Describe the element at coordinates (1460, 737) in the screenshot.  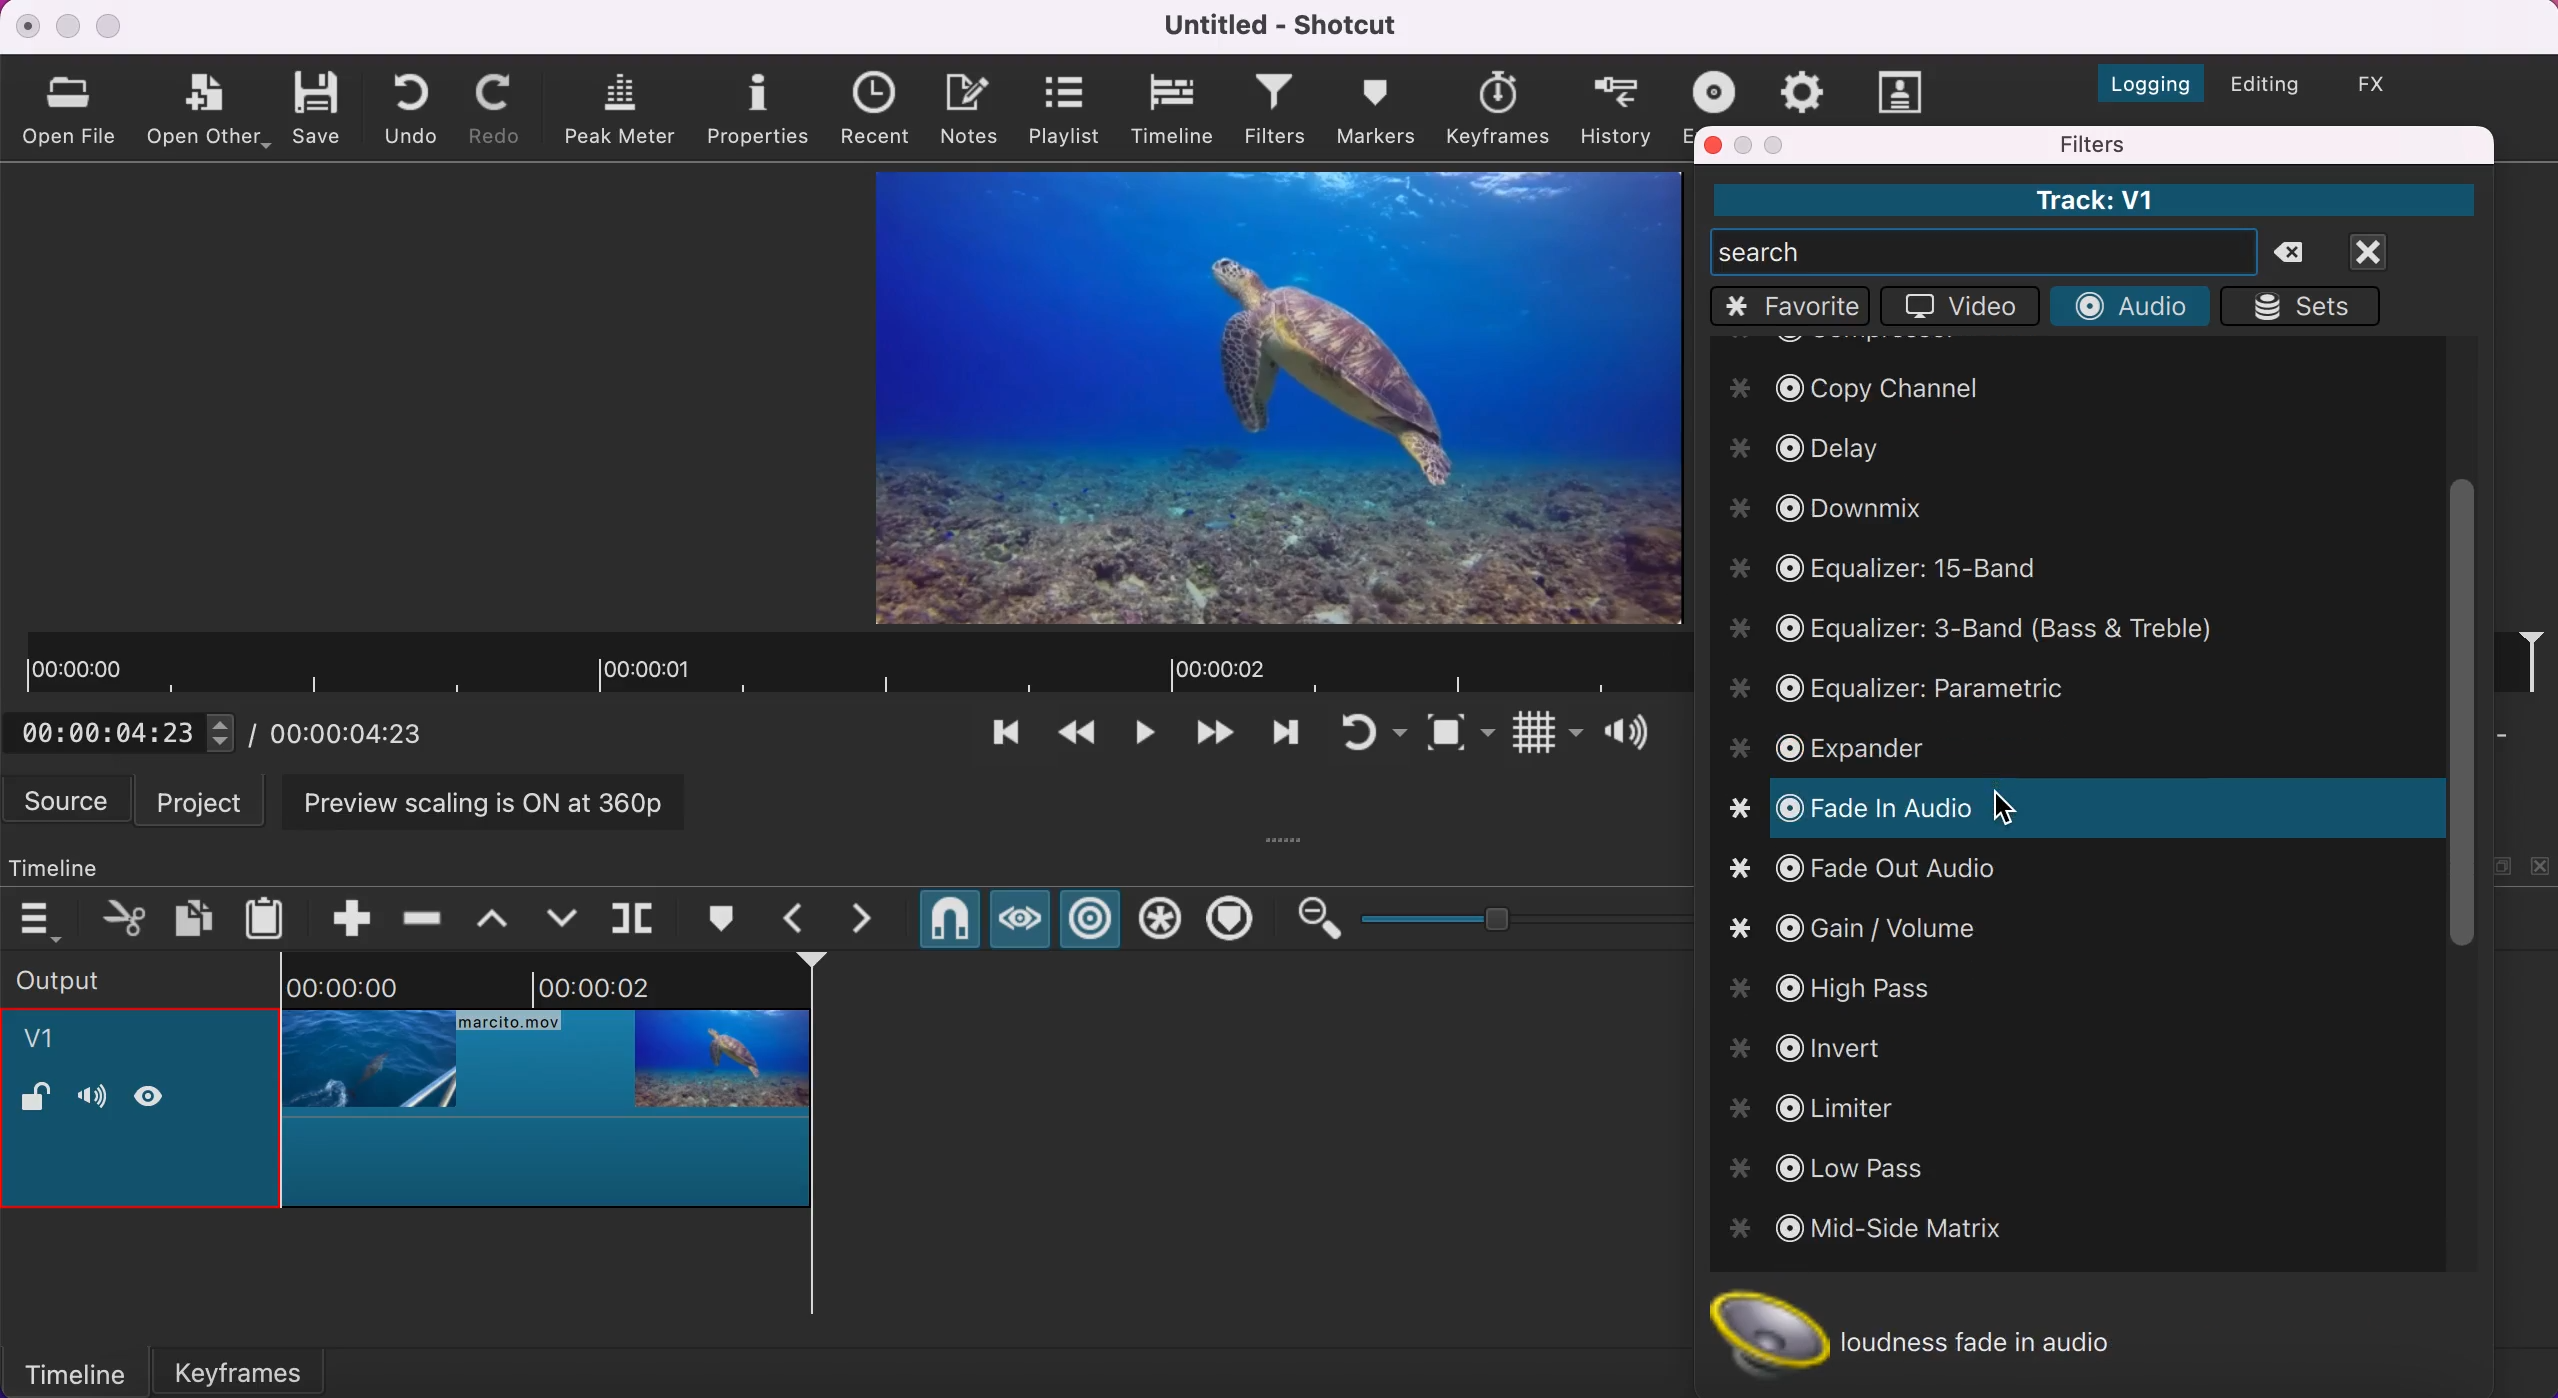
I see `toggle zoom` at that location.